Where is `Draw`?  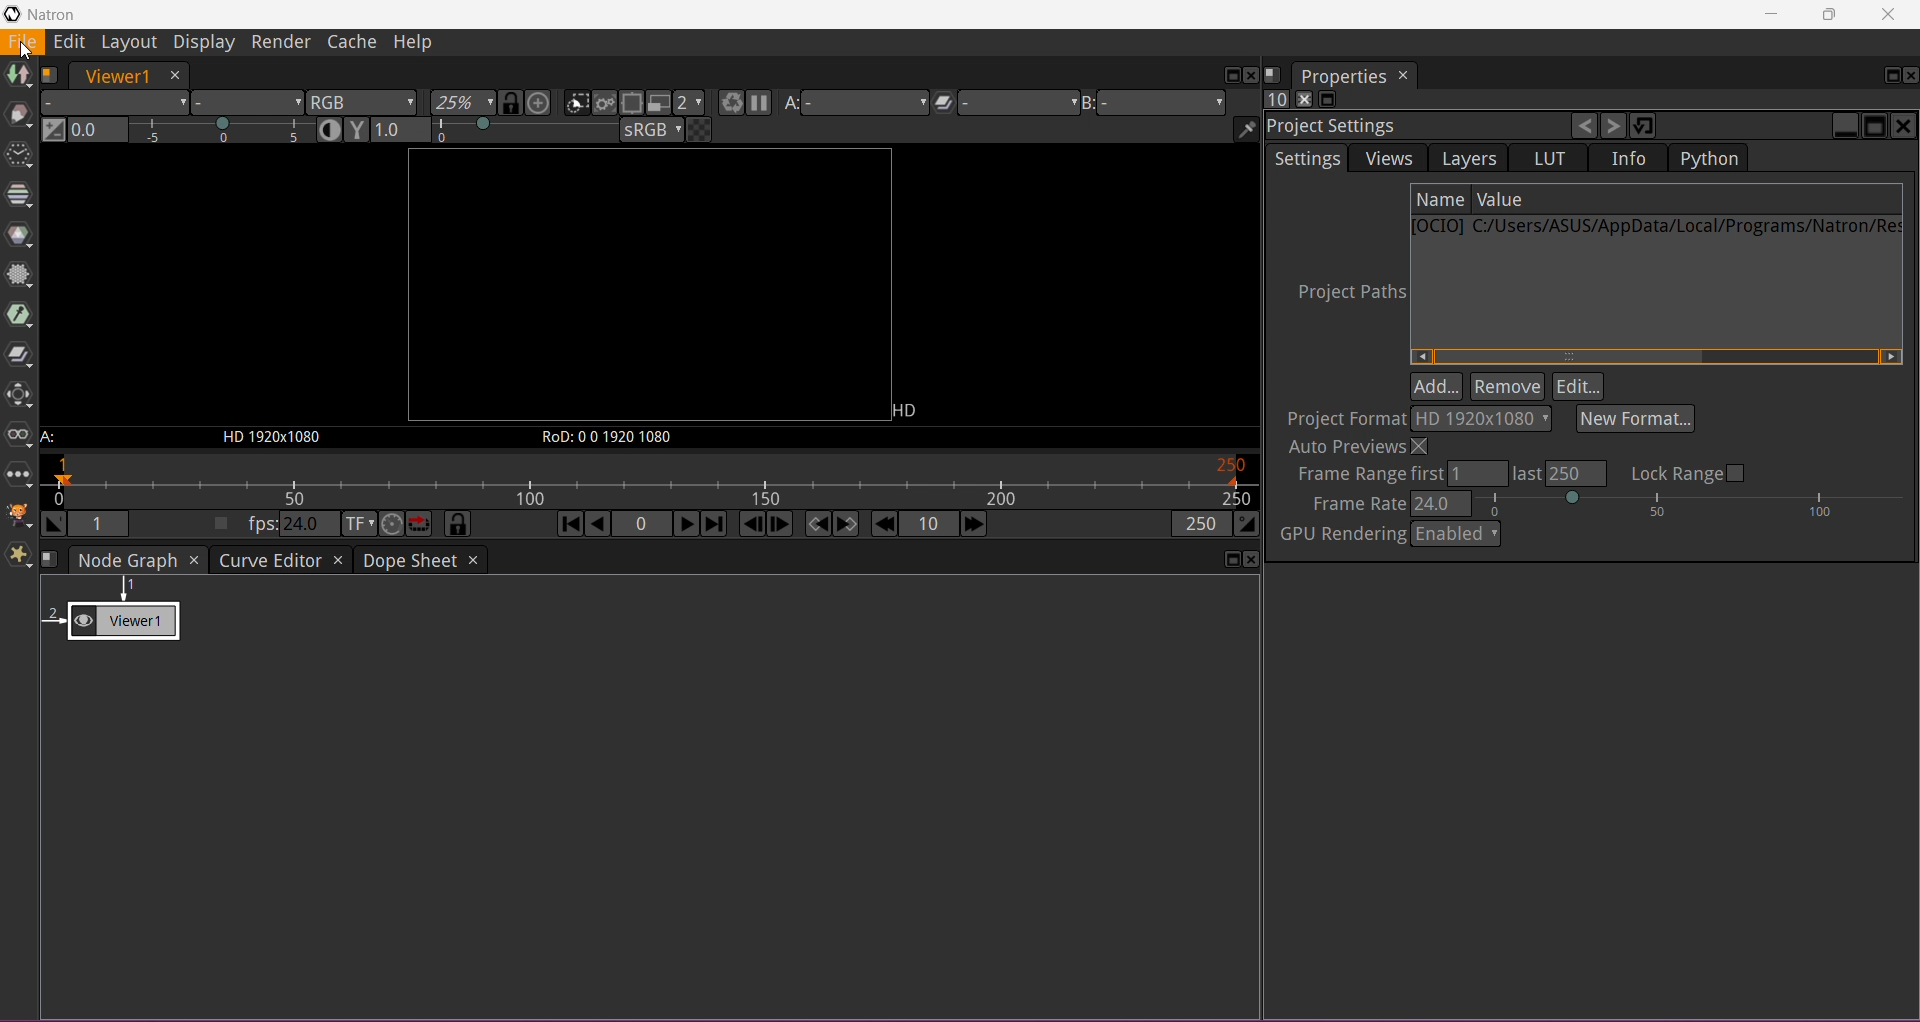 Draw is located at coordinates (19, 114).